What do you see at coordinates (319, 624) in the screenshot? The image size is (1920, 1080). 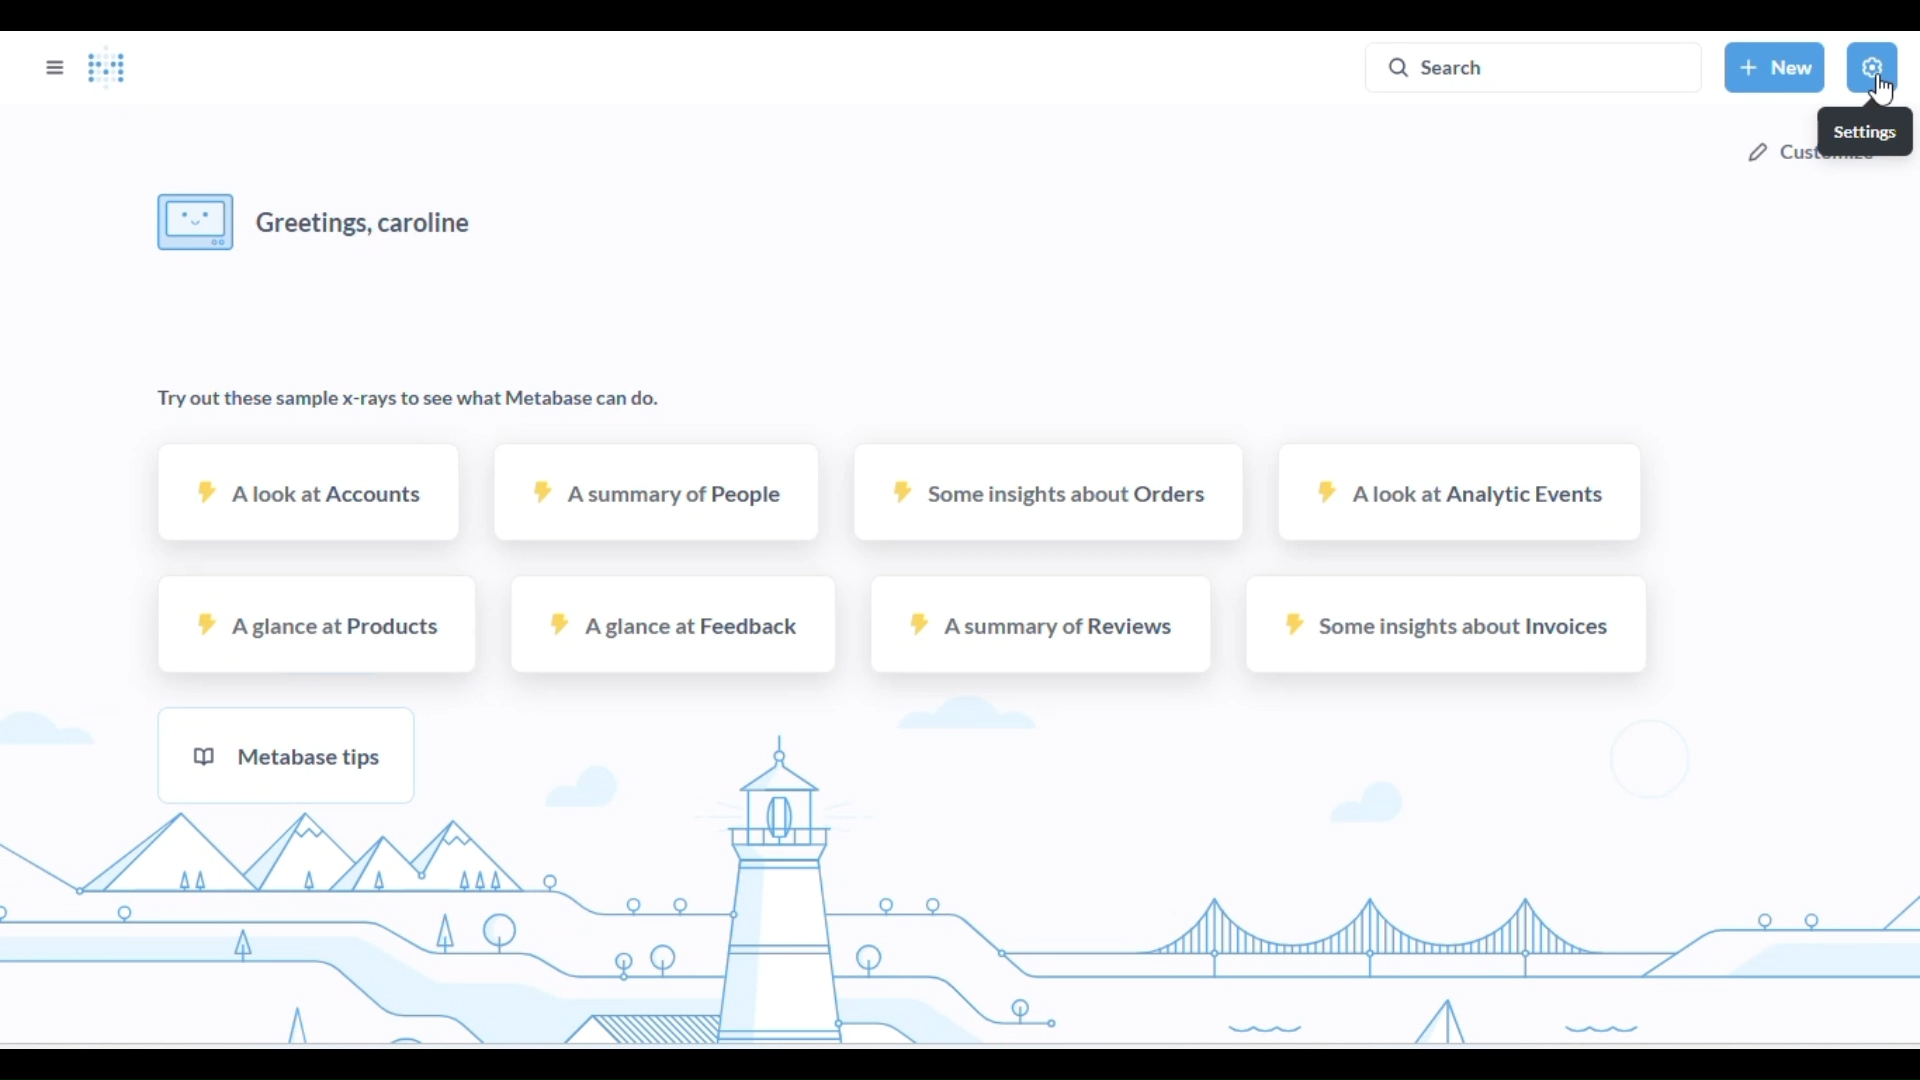 I see `a glance at products` at bounding box center [319, 624].